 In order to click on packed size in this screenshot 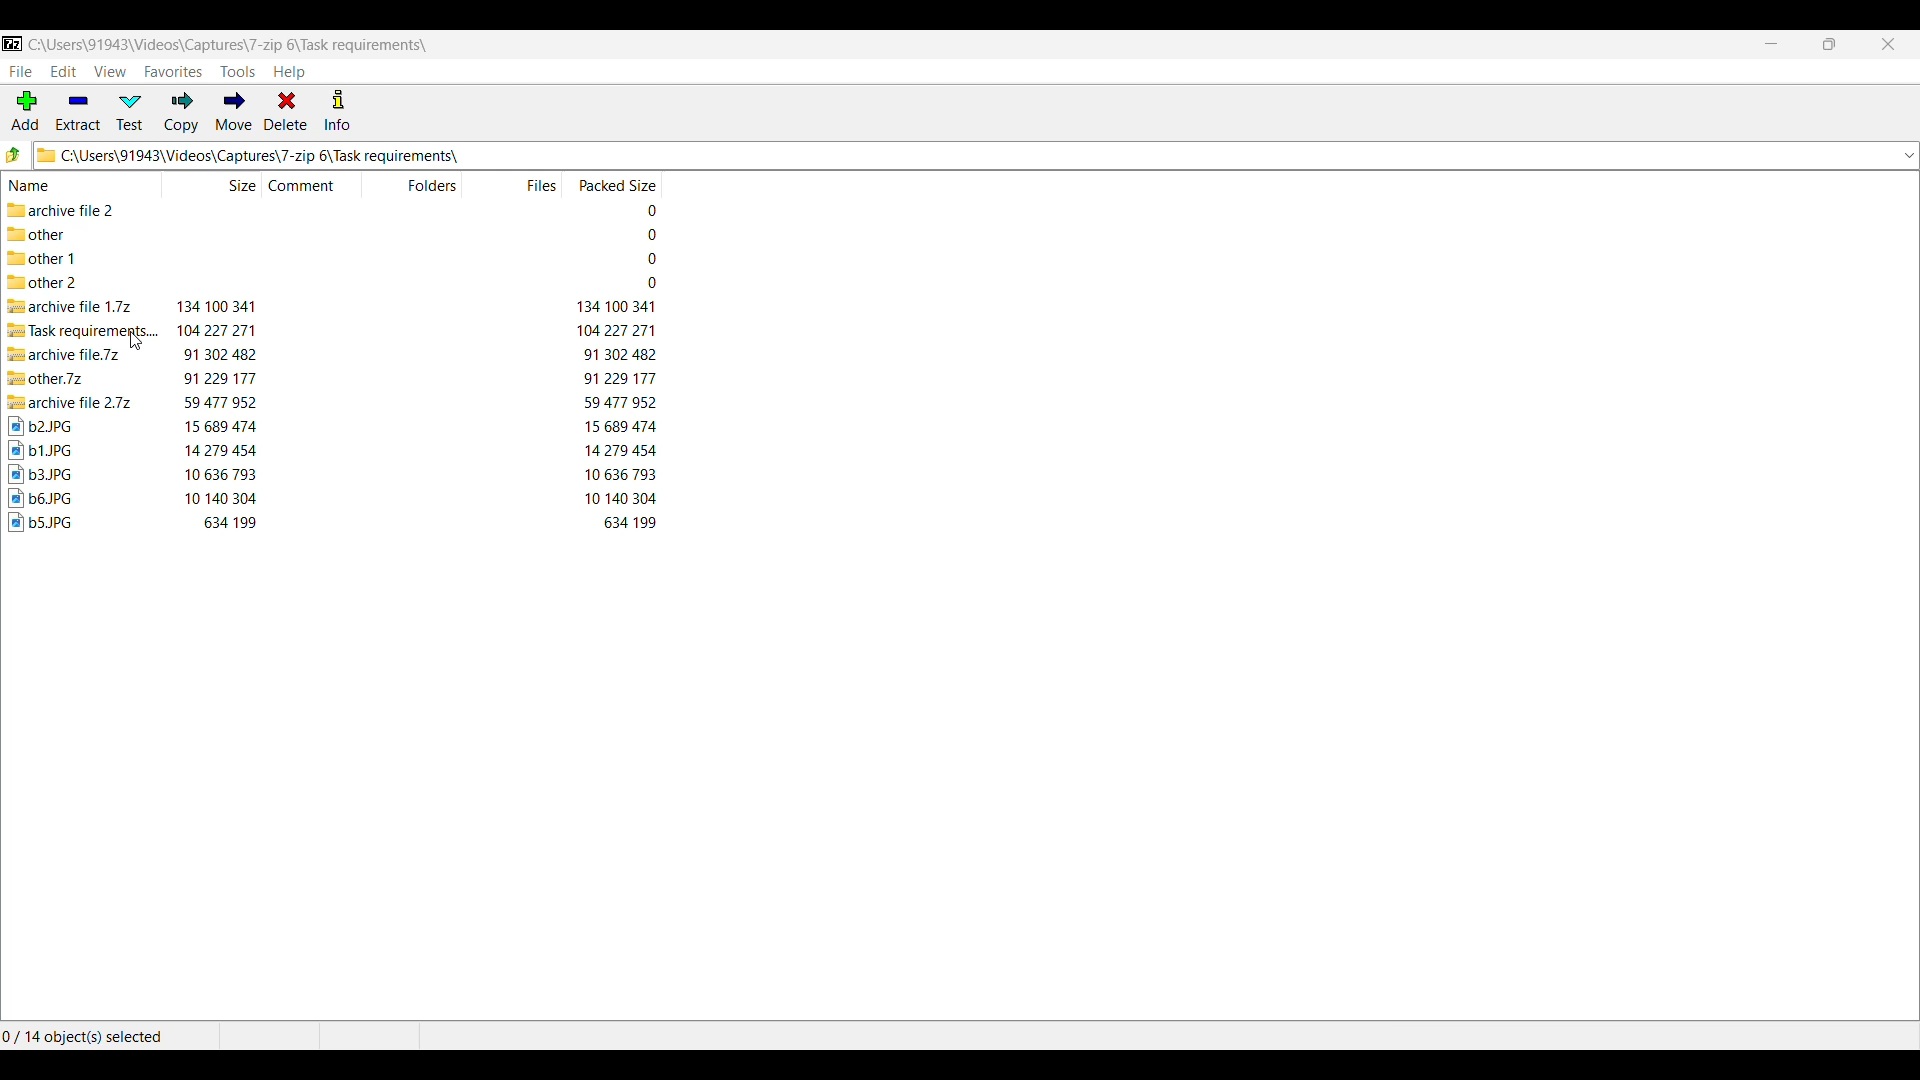, I will do `click(610, 259)`.